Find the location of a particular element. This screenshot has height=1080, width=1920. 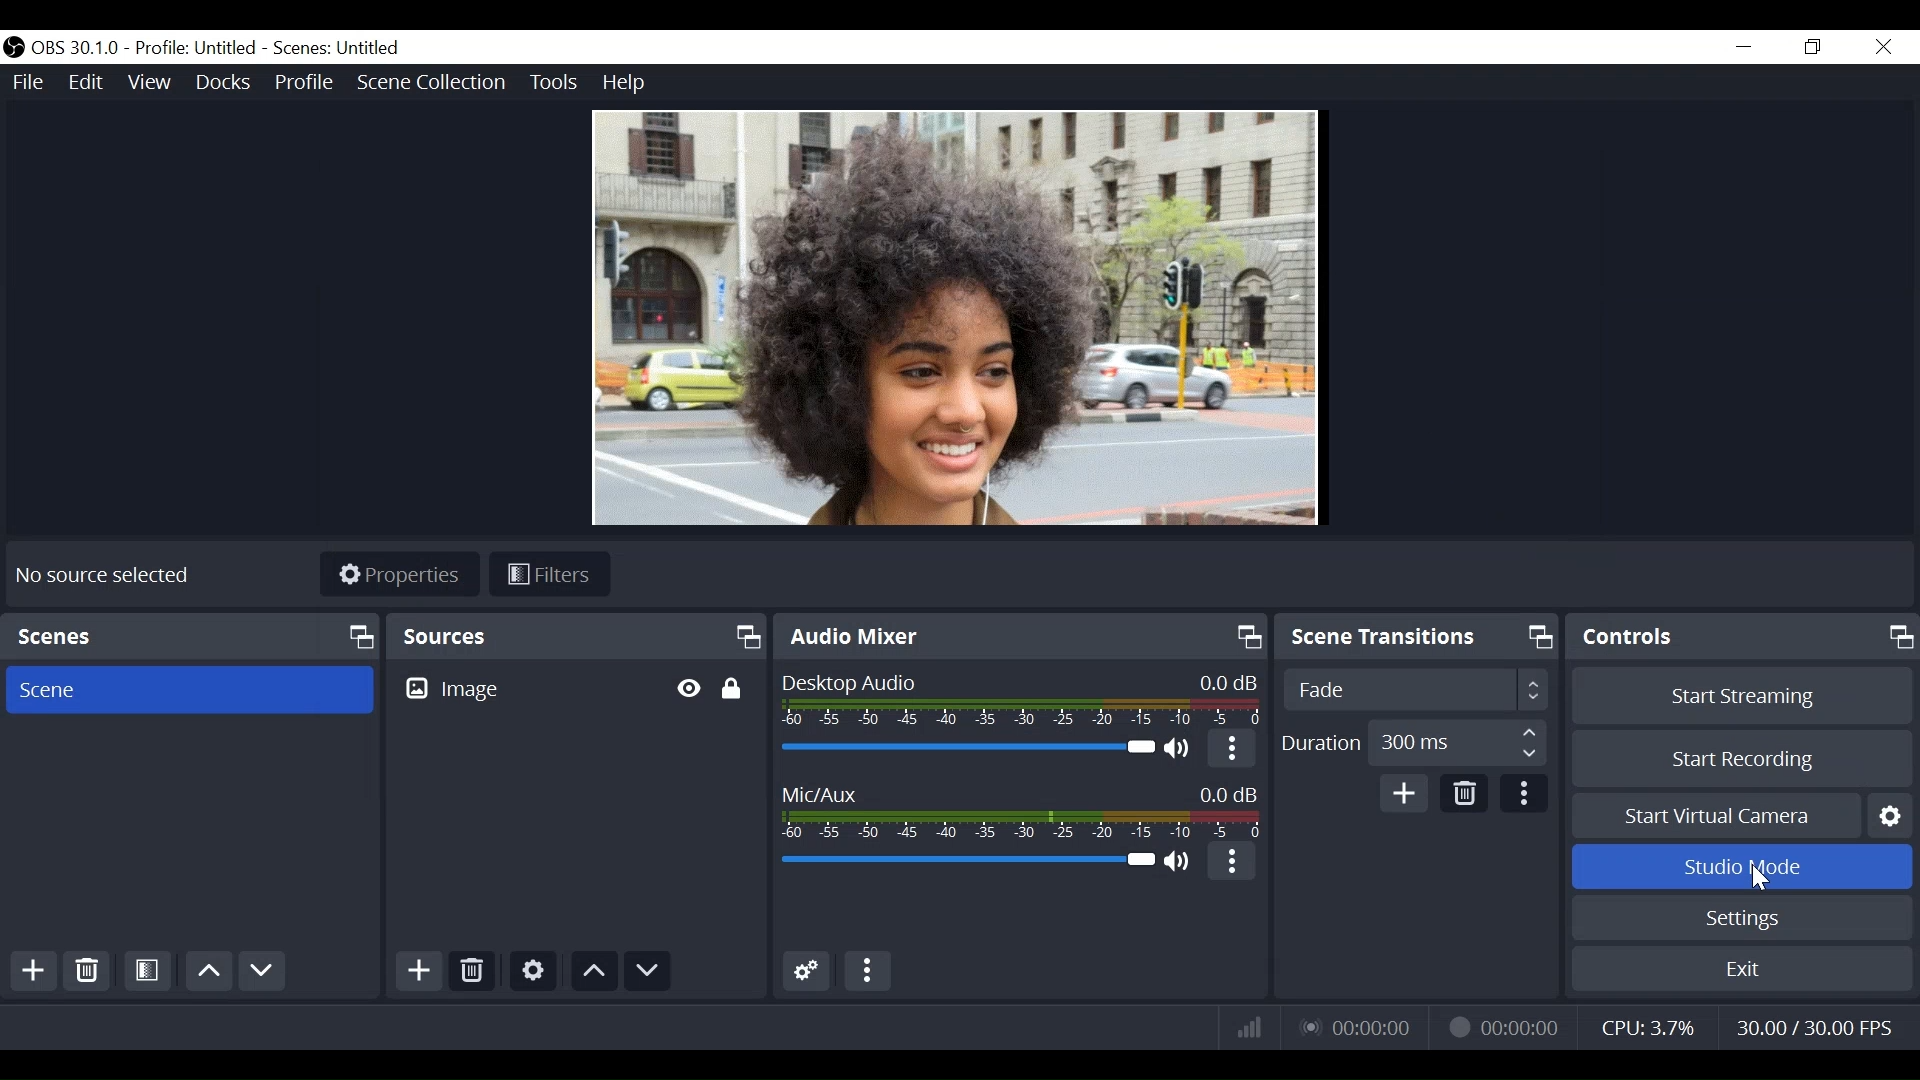

(un)mute is located at coordinates (1179, 864).